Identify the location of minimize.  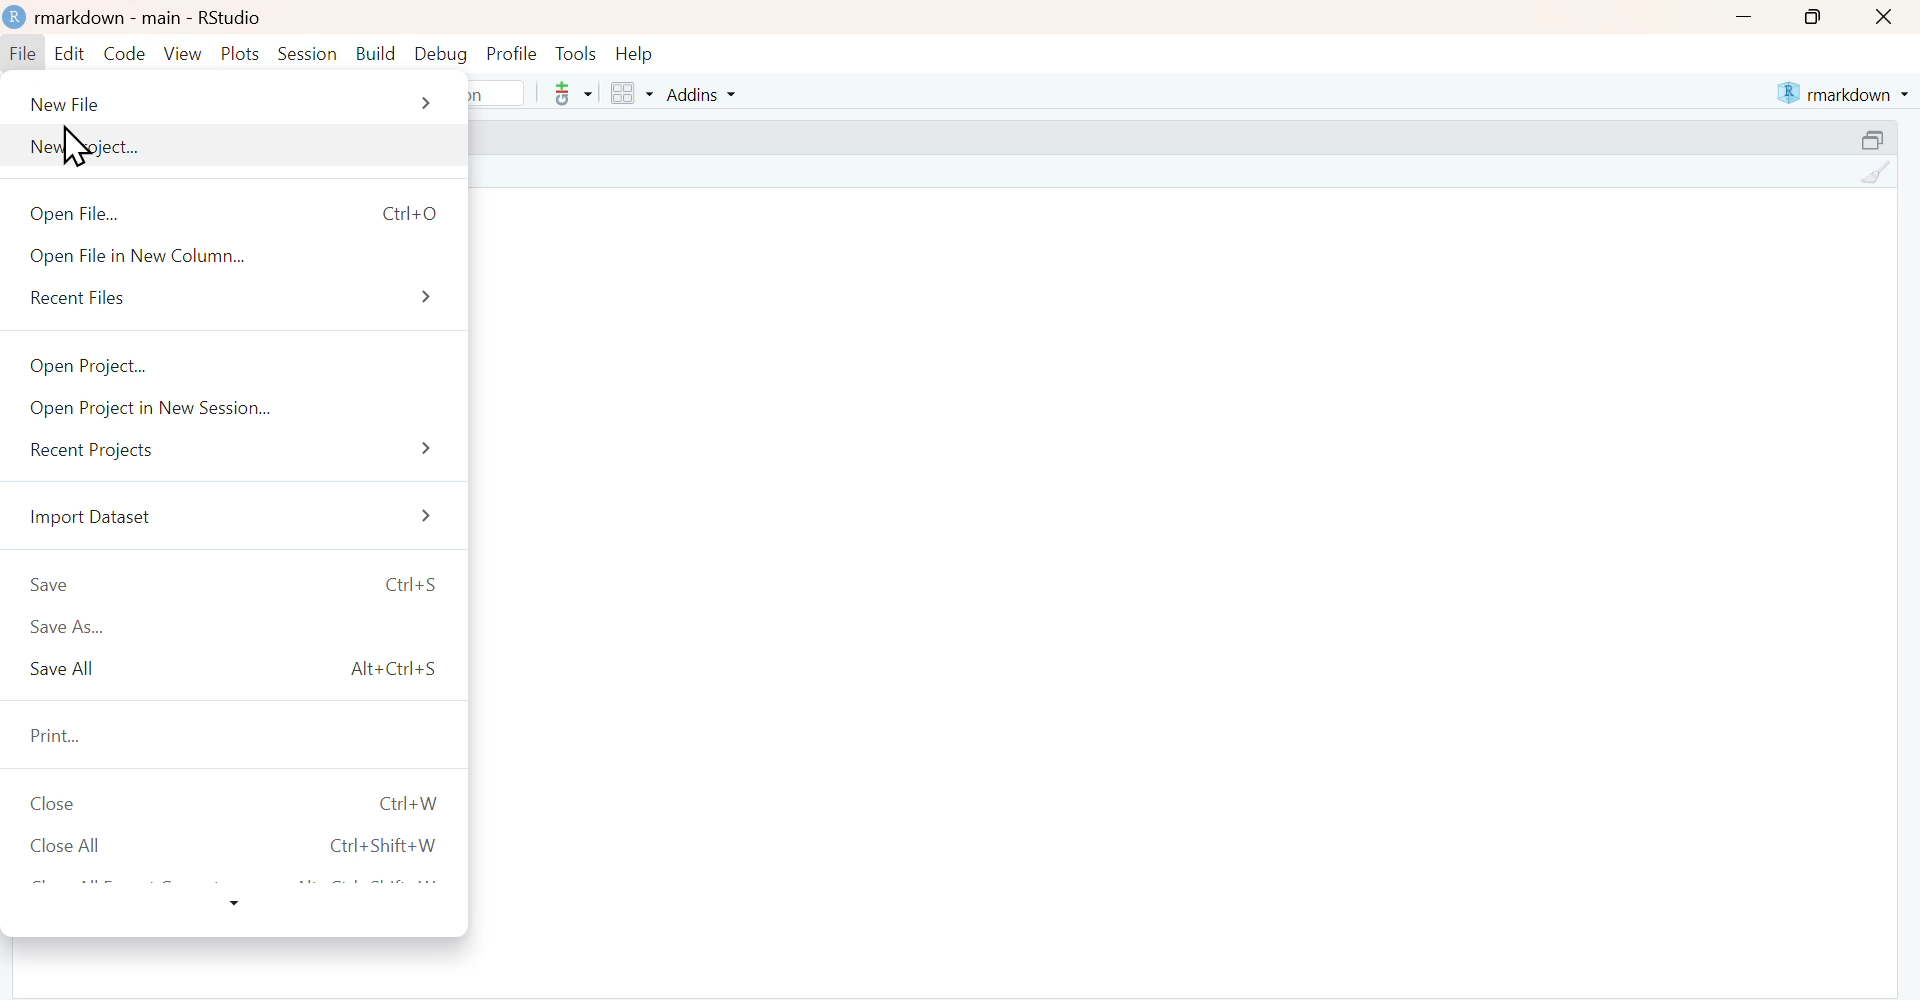
(1743, 16).